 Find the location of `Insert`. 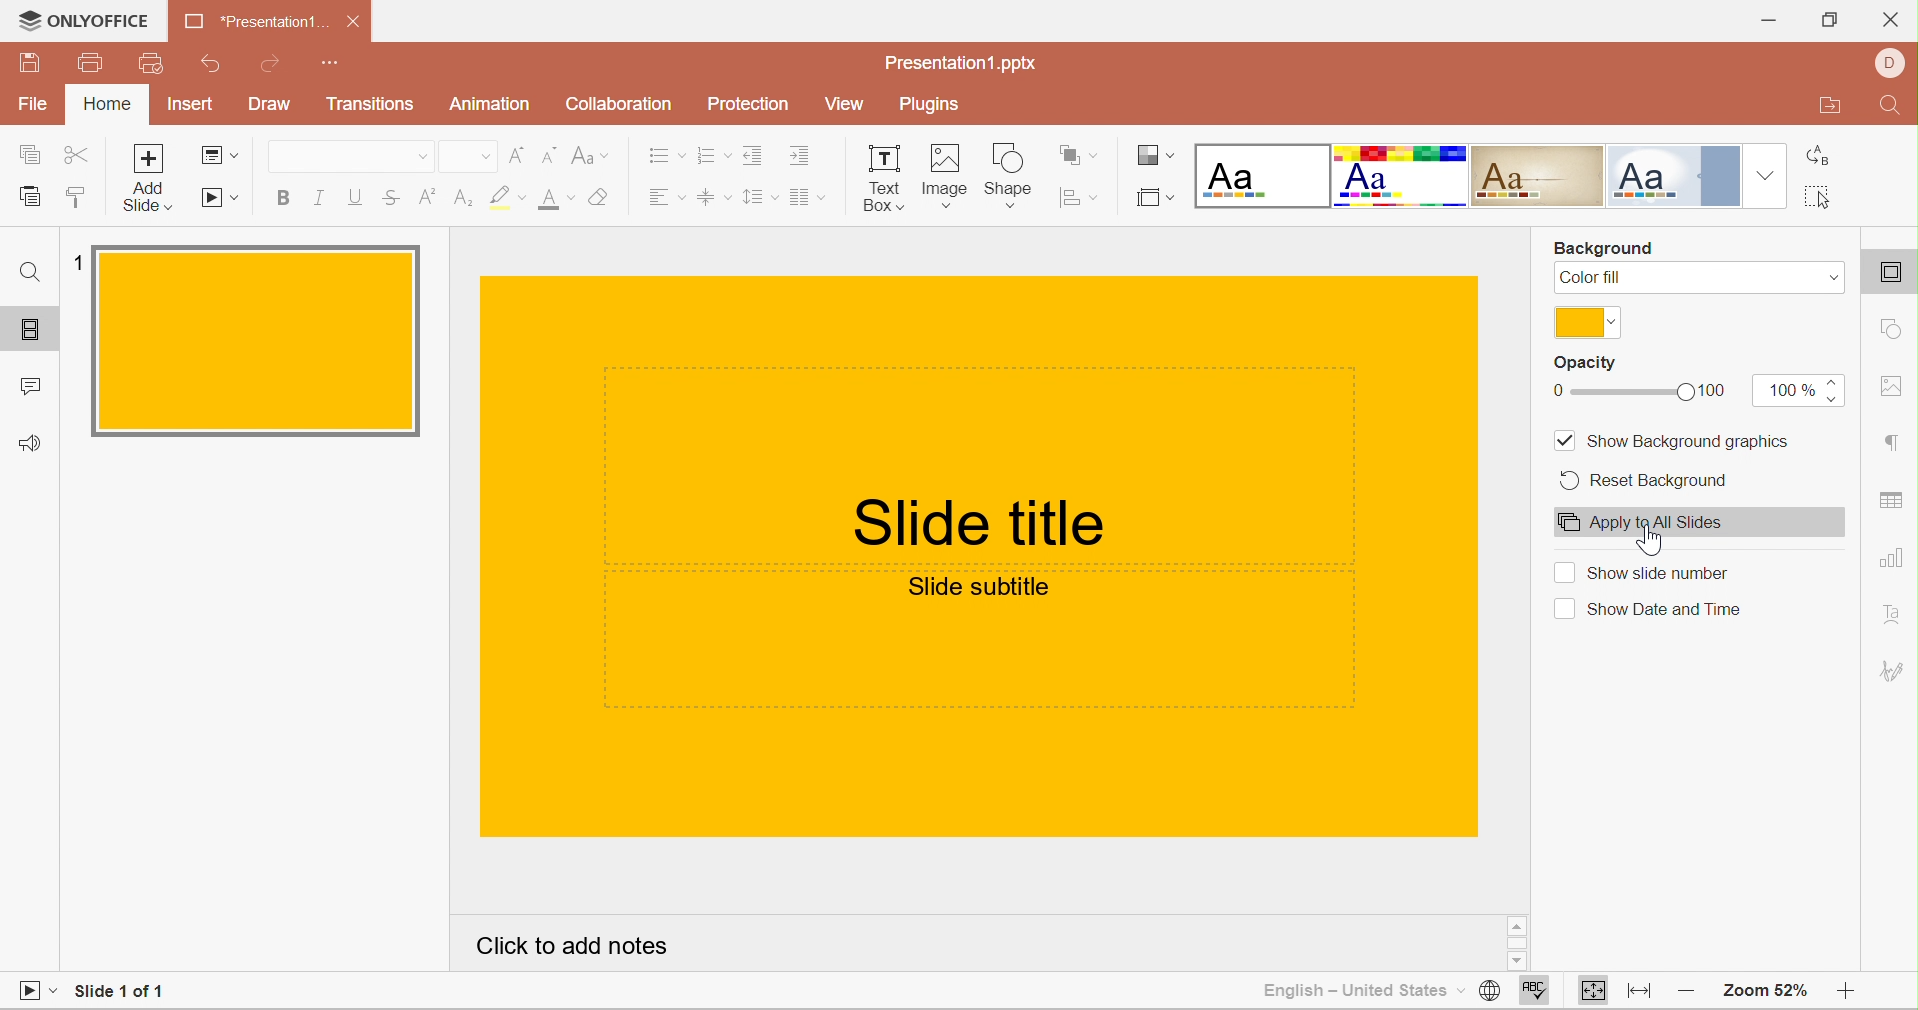

Insert is located at coordinates (189, 105).